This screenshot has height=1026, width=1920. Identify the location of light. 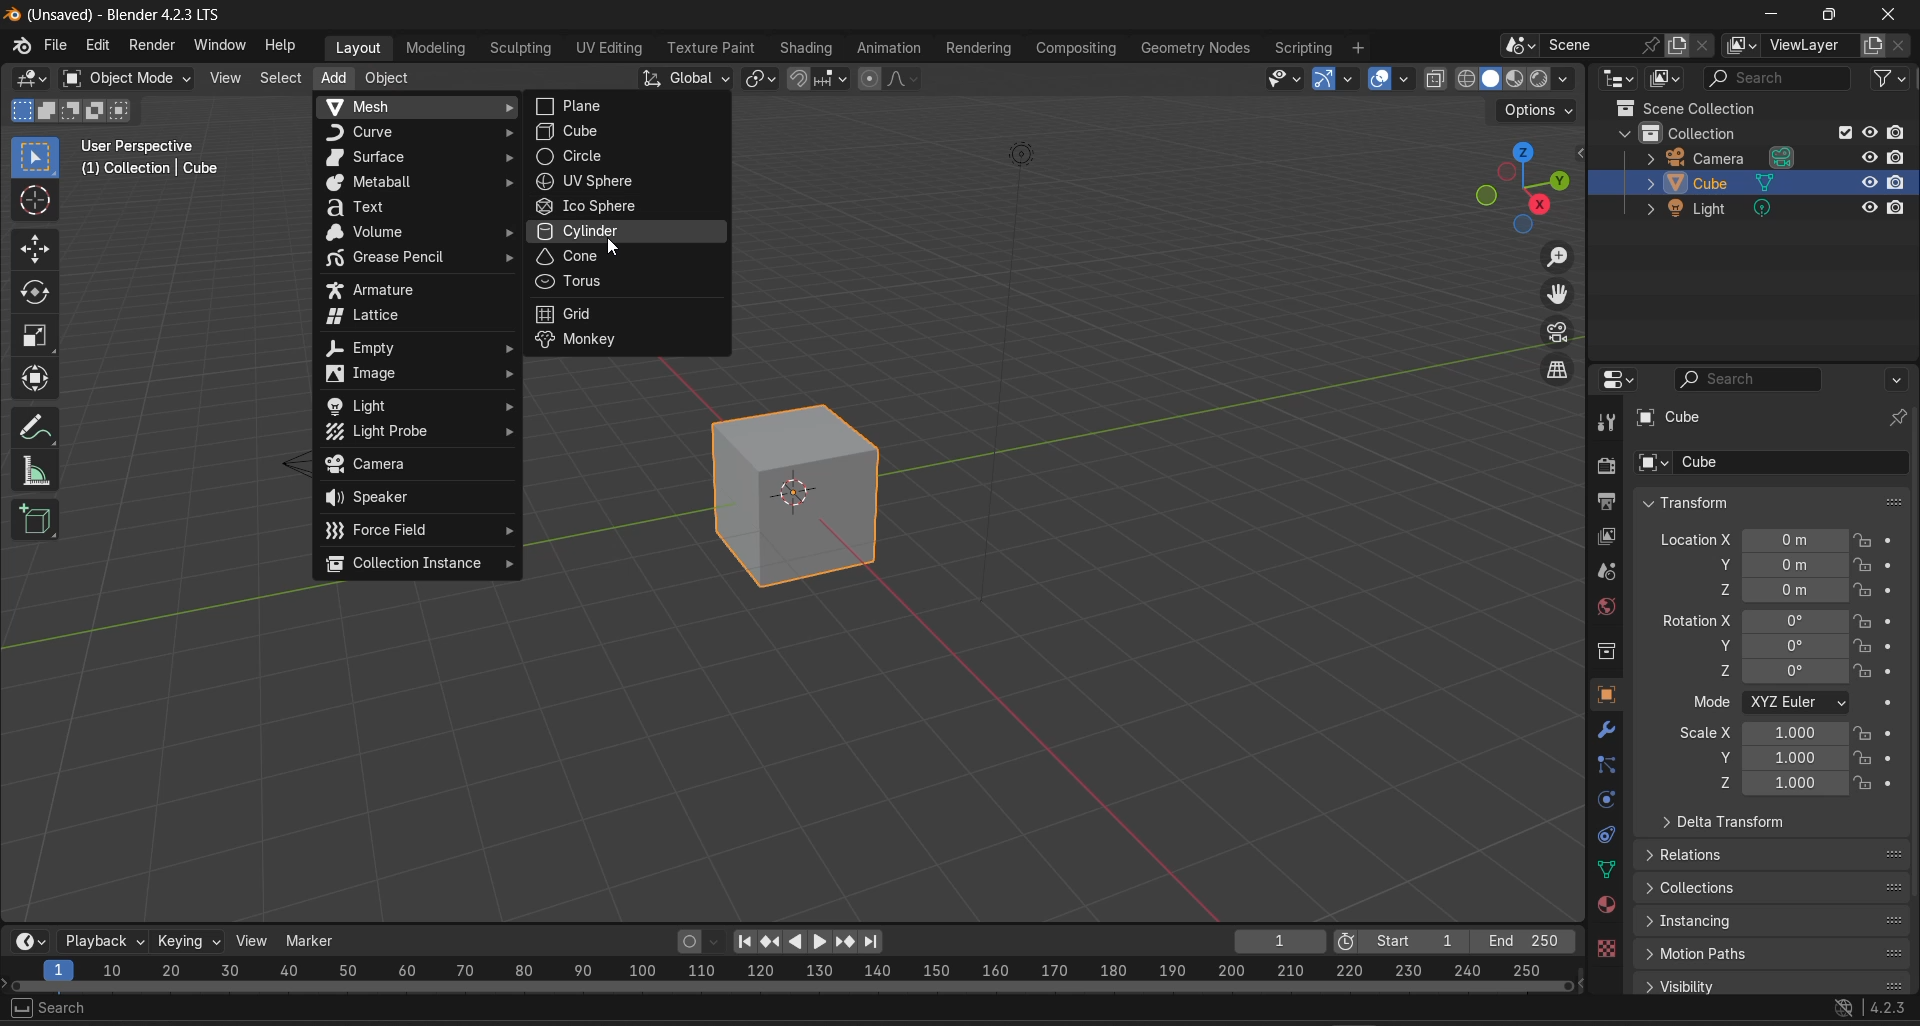
(420, 406).